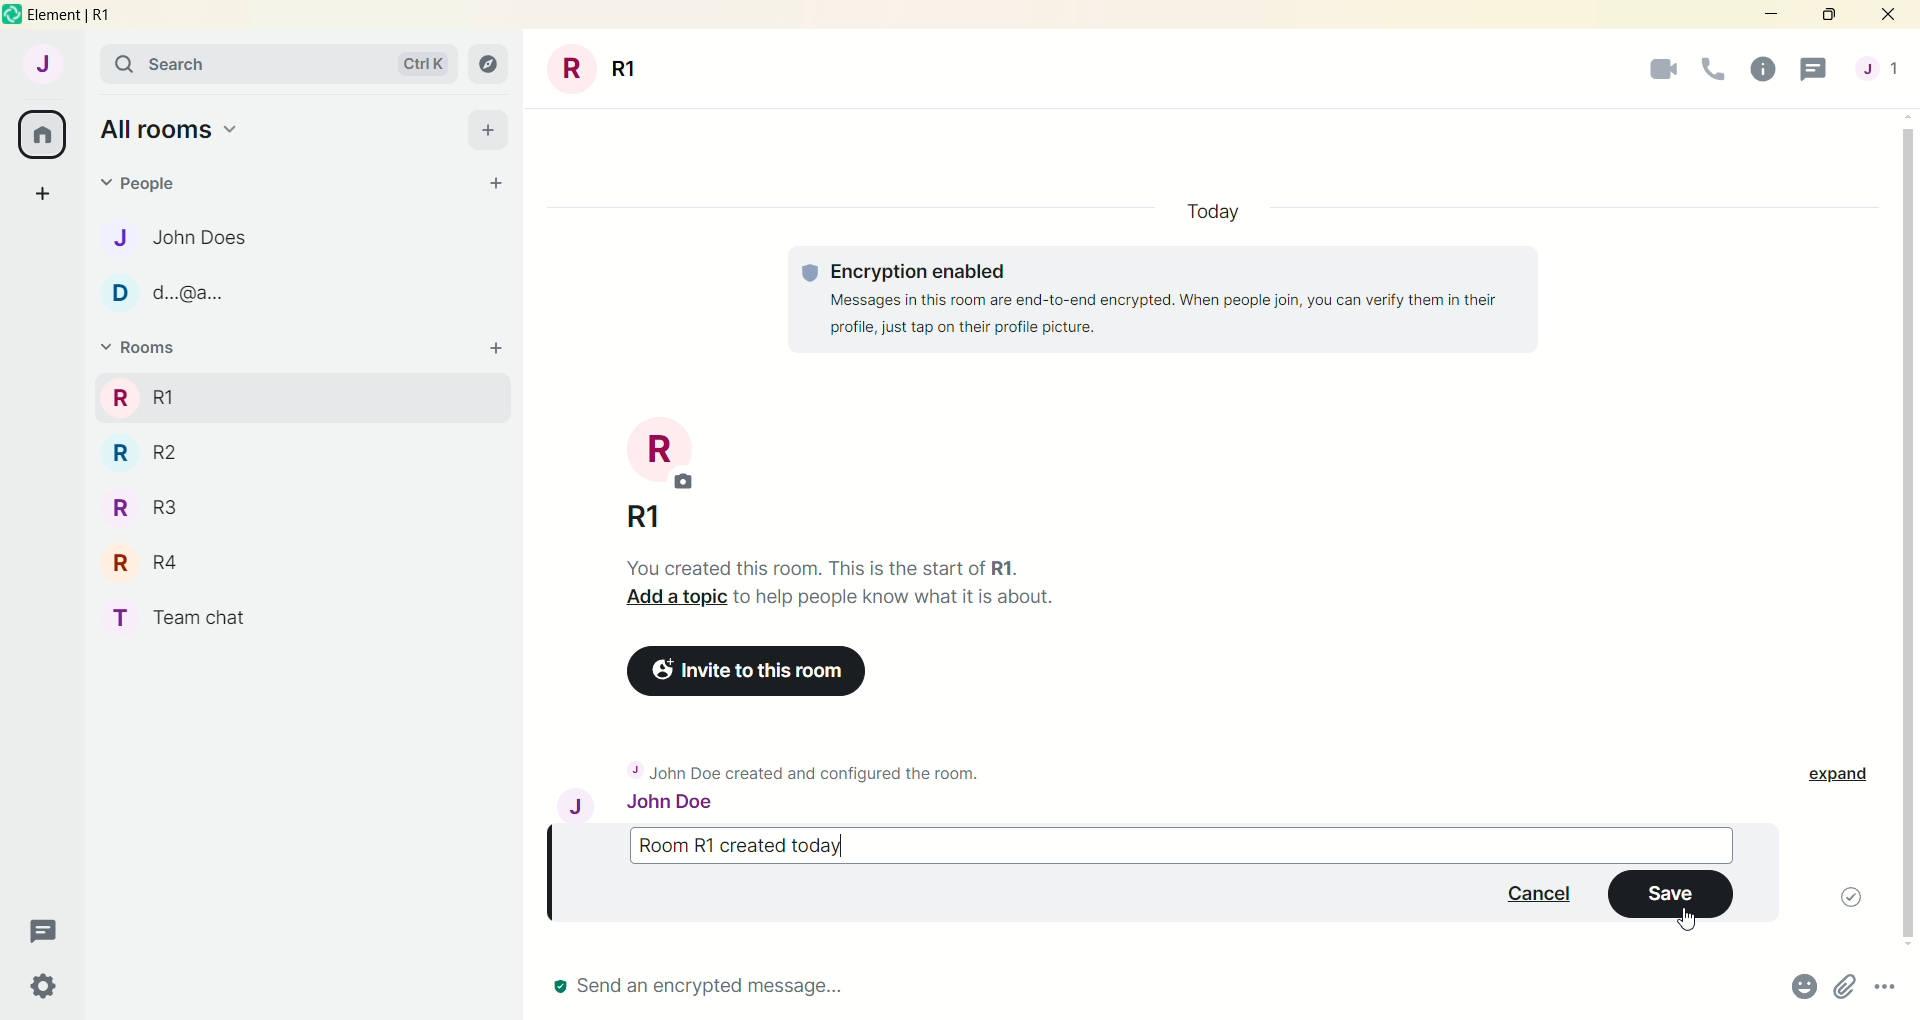 The image size is (1920, 1020). I want to click on John Doe, so click(657, 807).